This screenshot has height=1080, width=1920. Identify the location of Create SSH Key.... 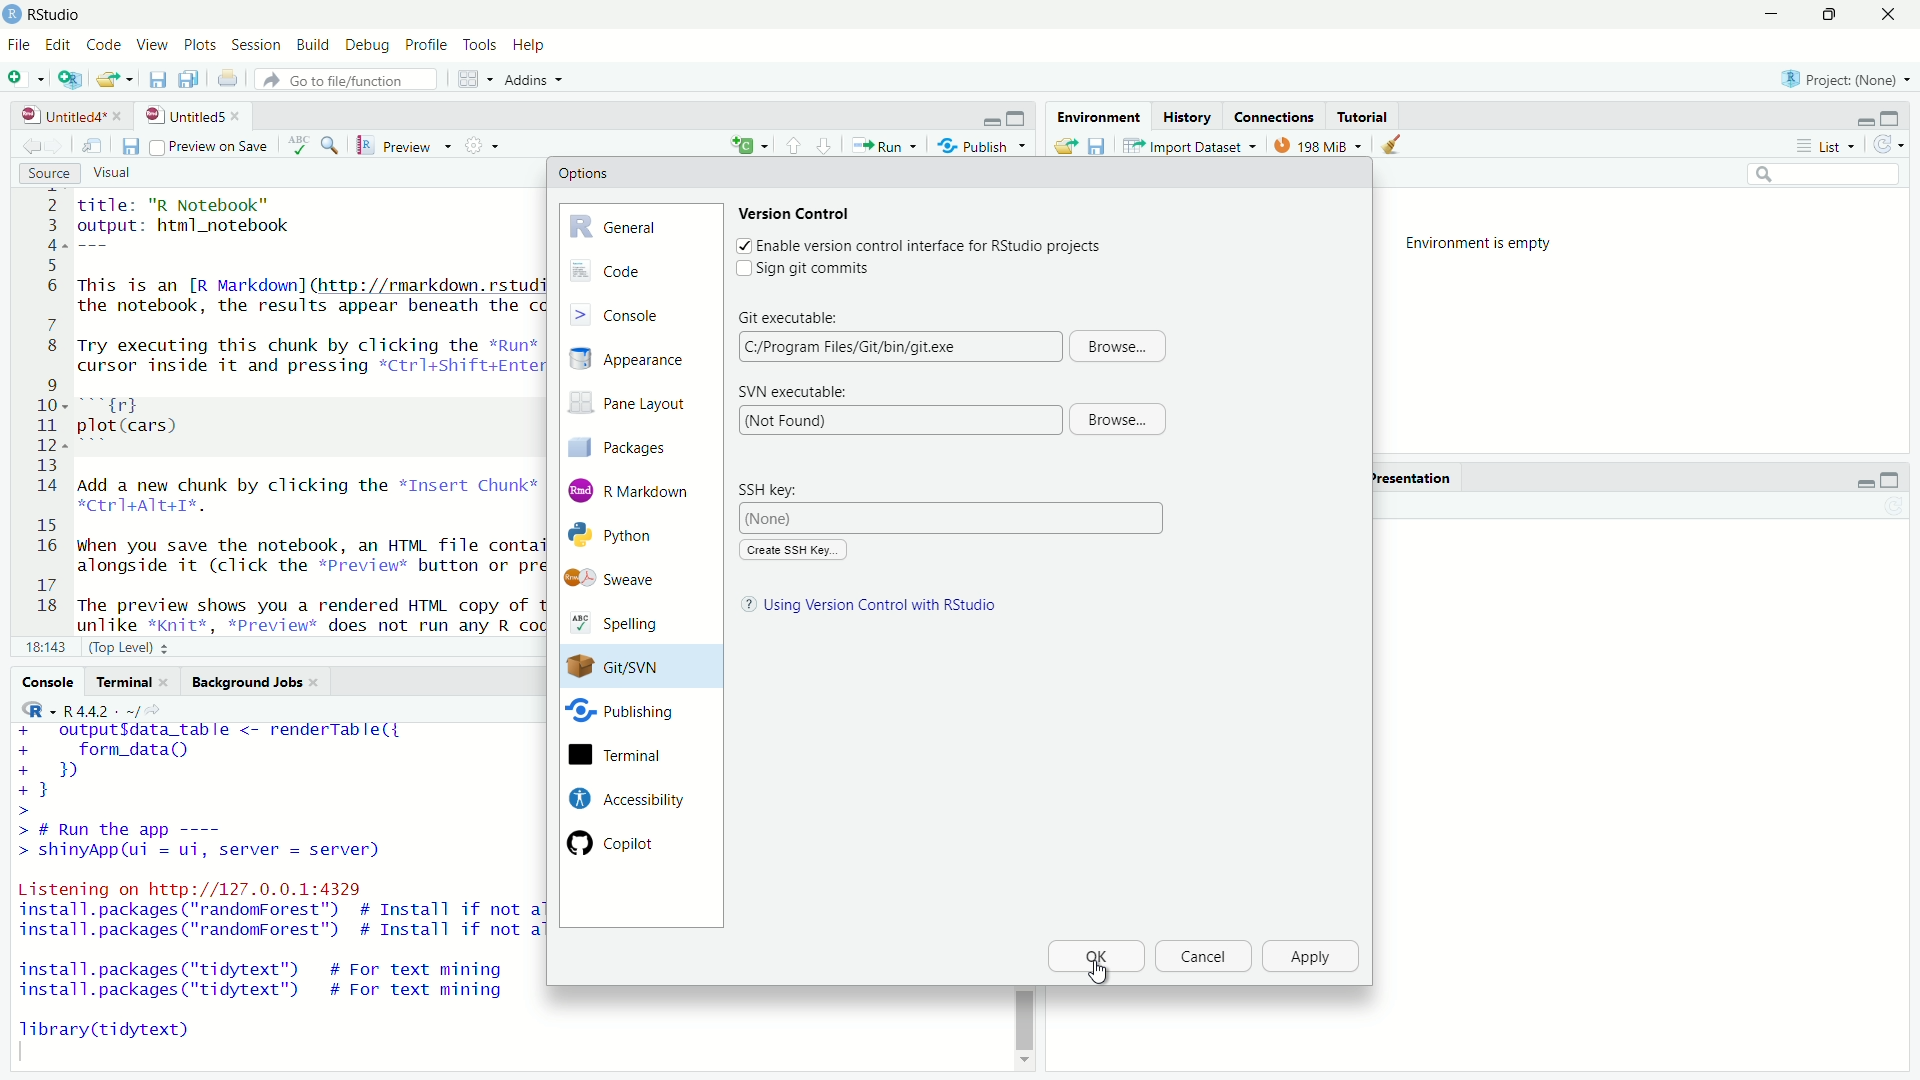
(792, 550).